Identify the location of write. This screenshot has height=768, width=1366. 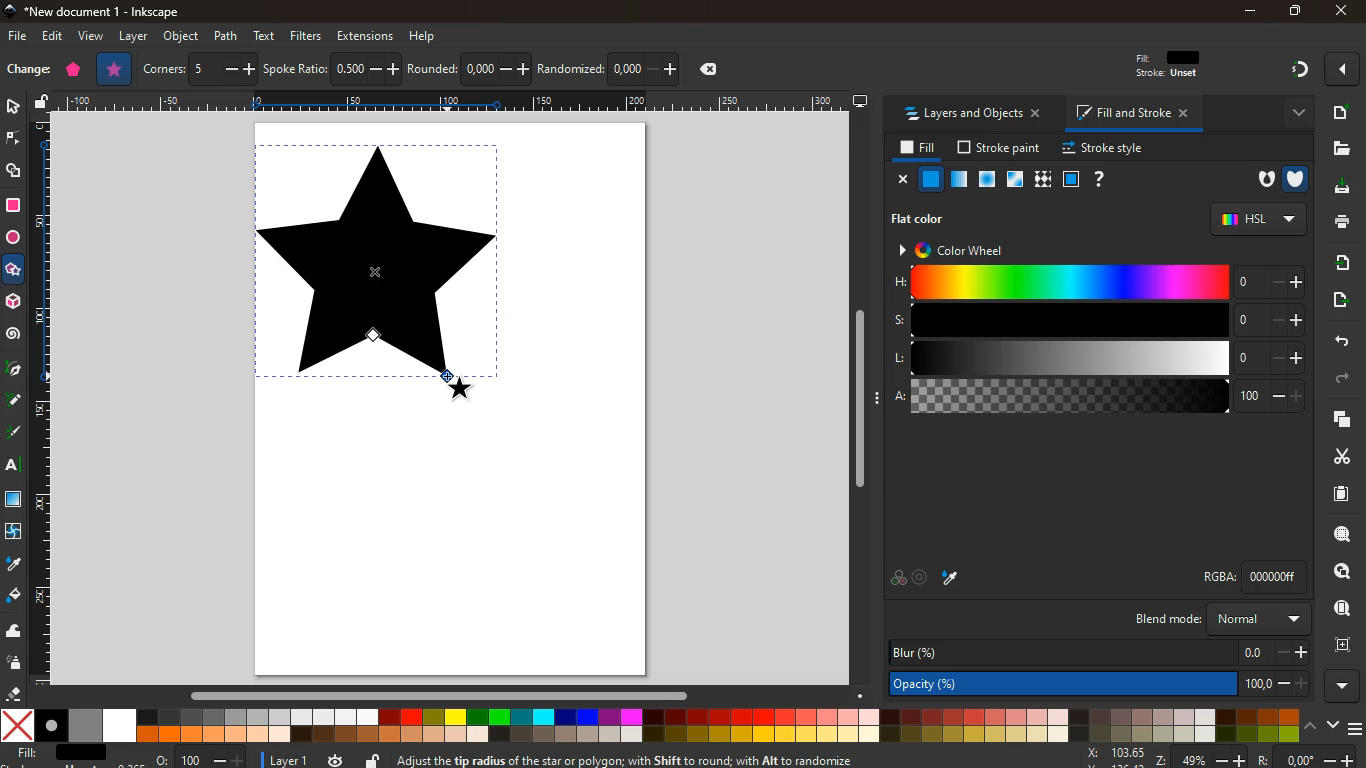
(14, 401).